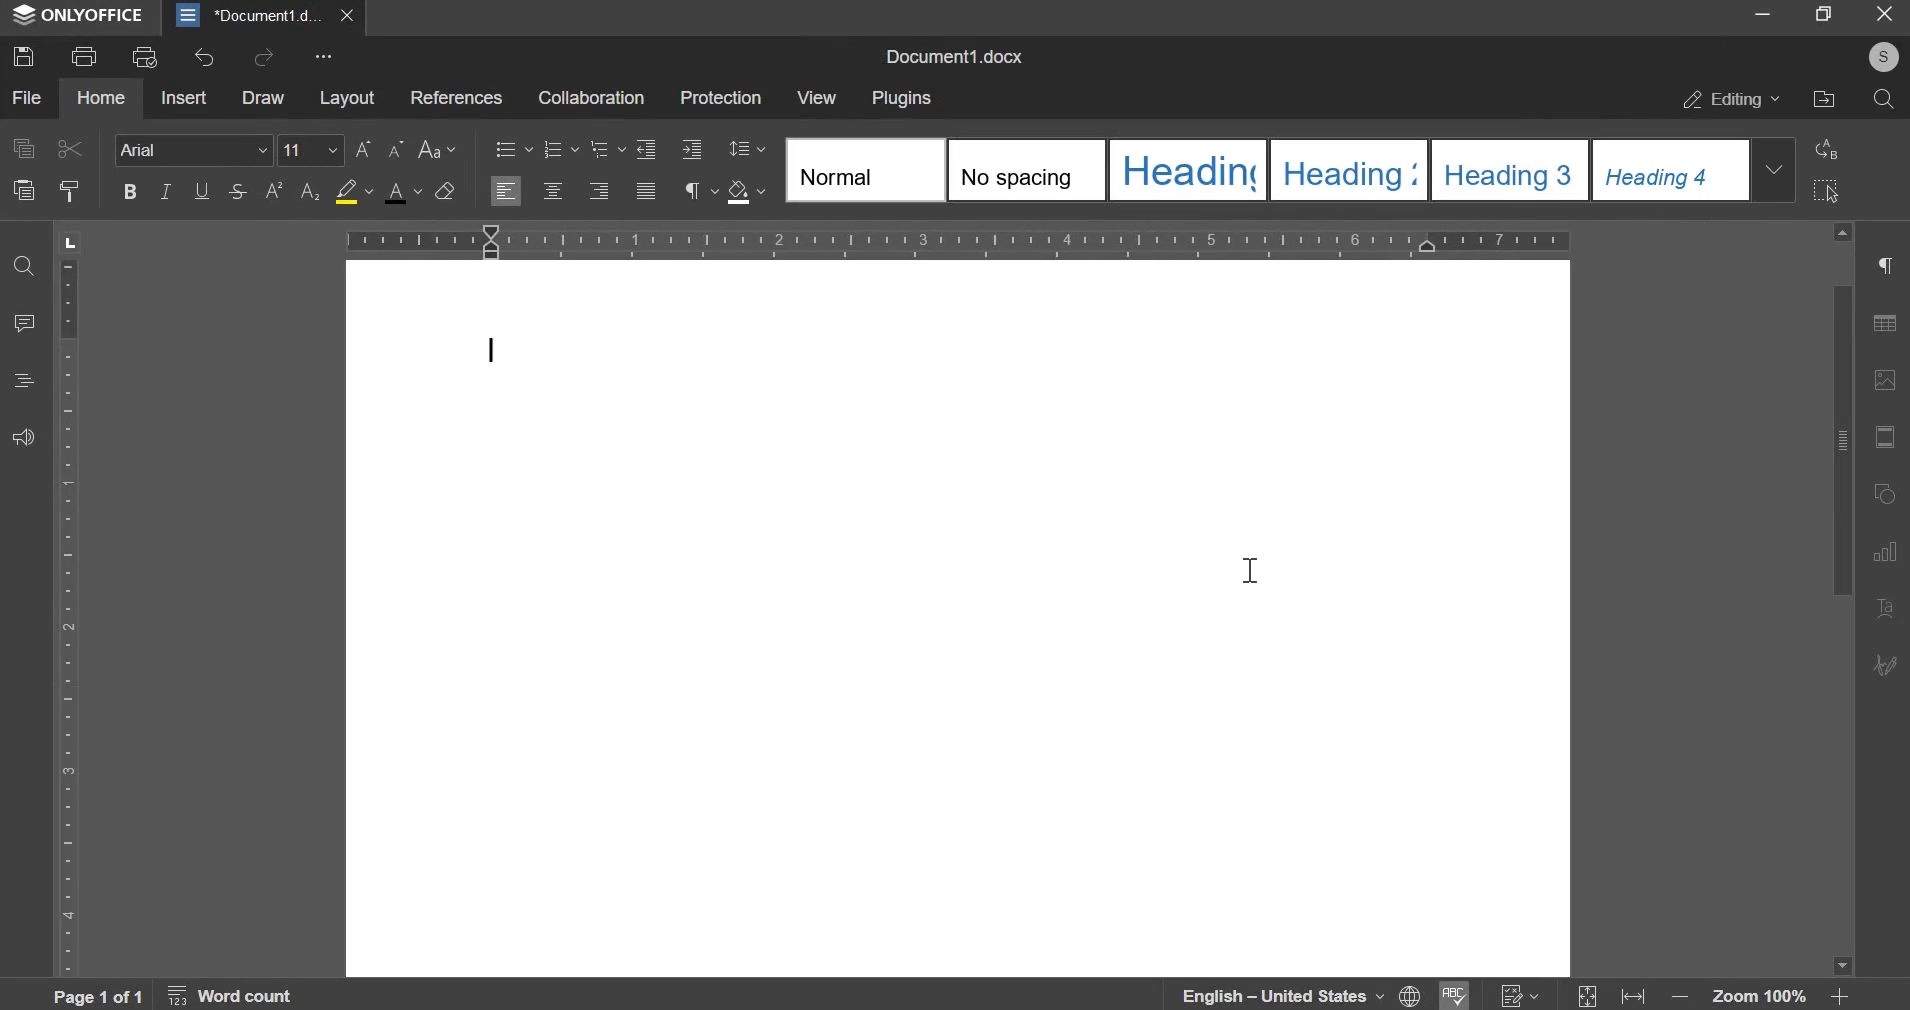  Describe the element at coordinates (327, 60) in the screenshot. I see `more` at that location.